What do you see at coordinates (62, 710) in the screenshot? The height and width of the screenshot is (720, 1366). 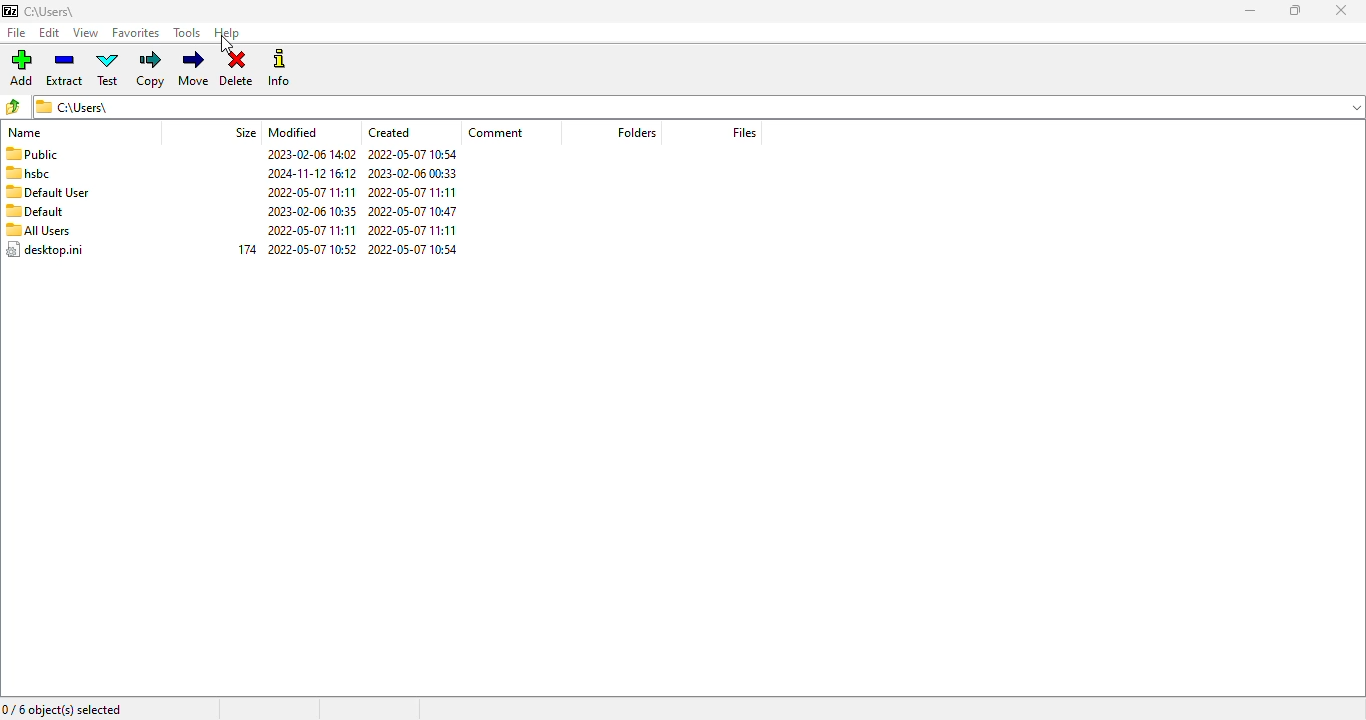 I see `0/6 object(s) selected` at bounding box center [62, 710].